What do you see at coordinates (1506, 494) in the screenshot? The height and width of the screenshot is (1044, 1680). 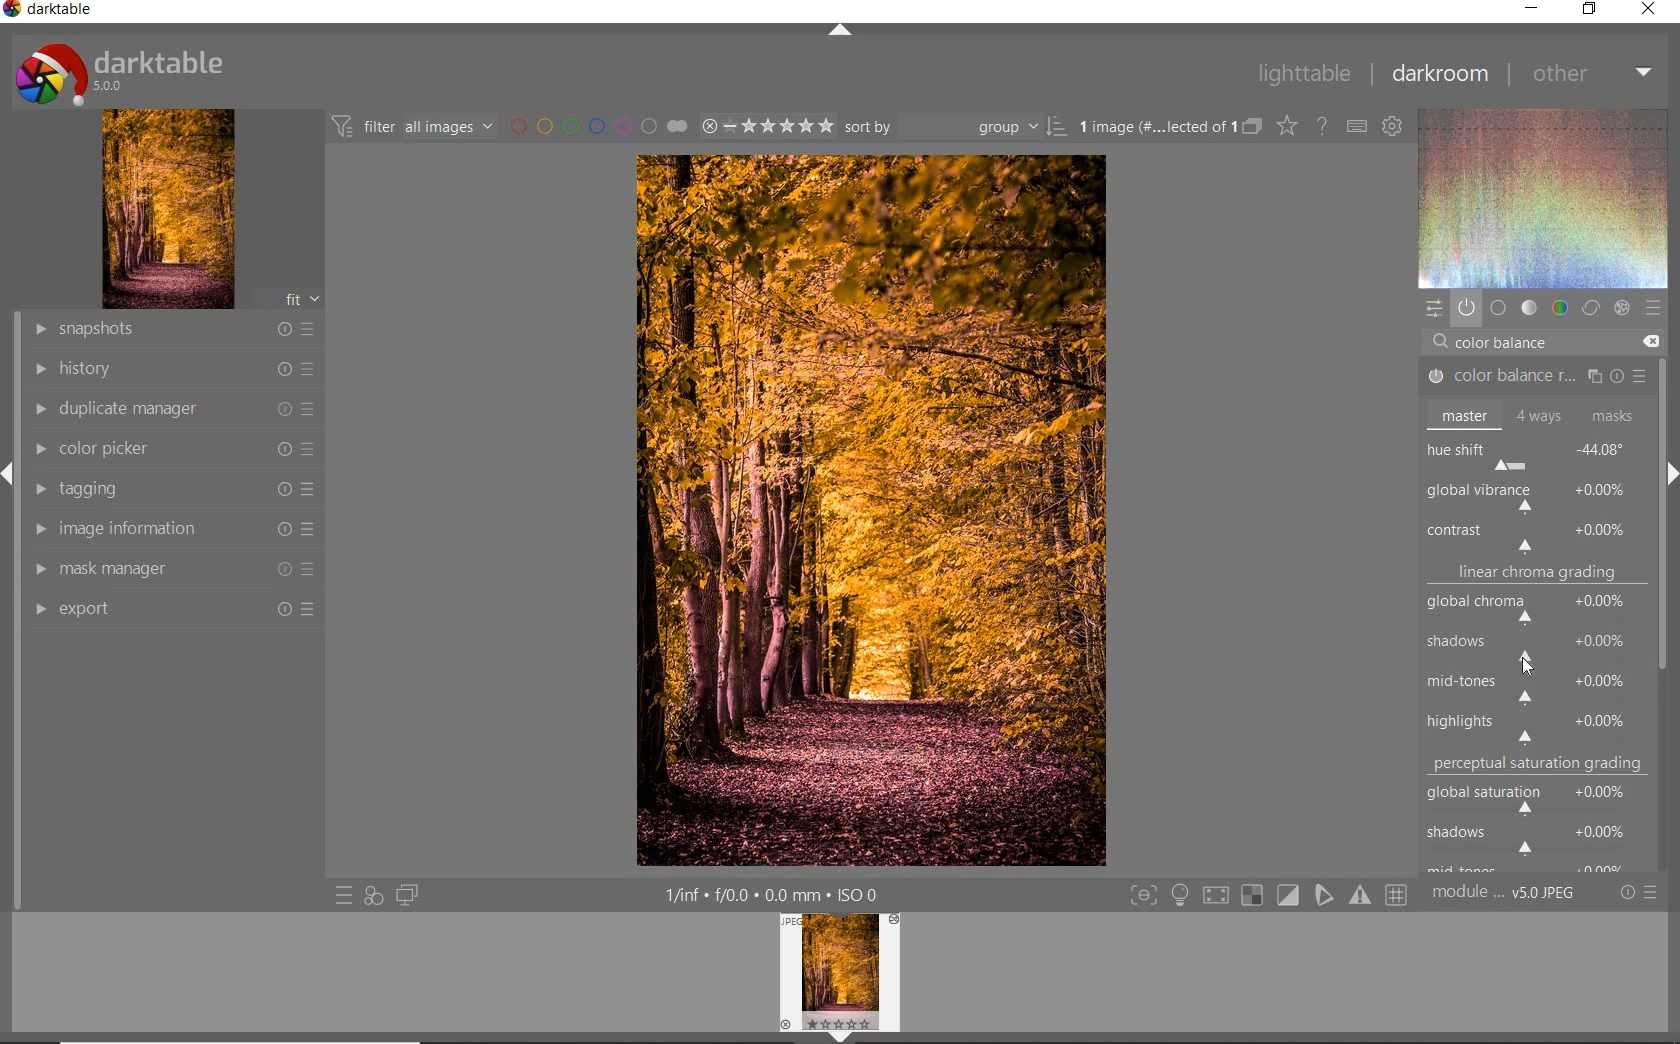 I see `ROTATE ALL HUES BY AN ANGLE AT THE SAME LUMINANCE` at bounding box center [1506, 494].